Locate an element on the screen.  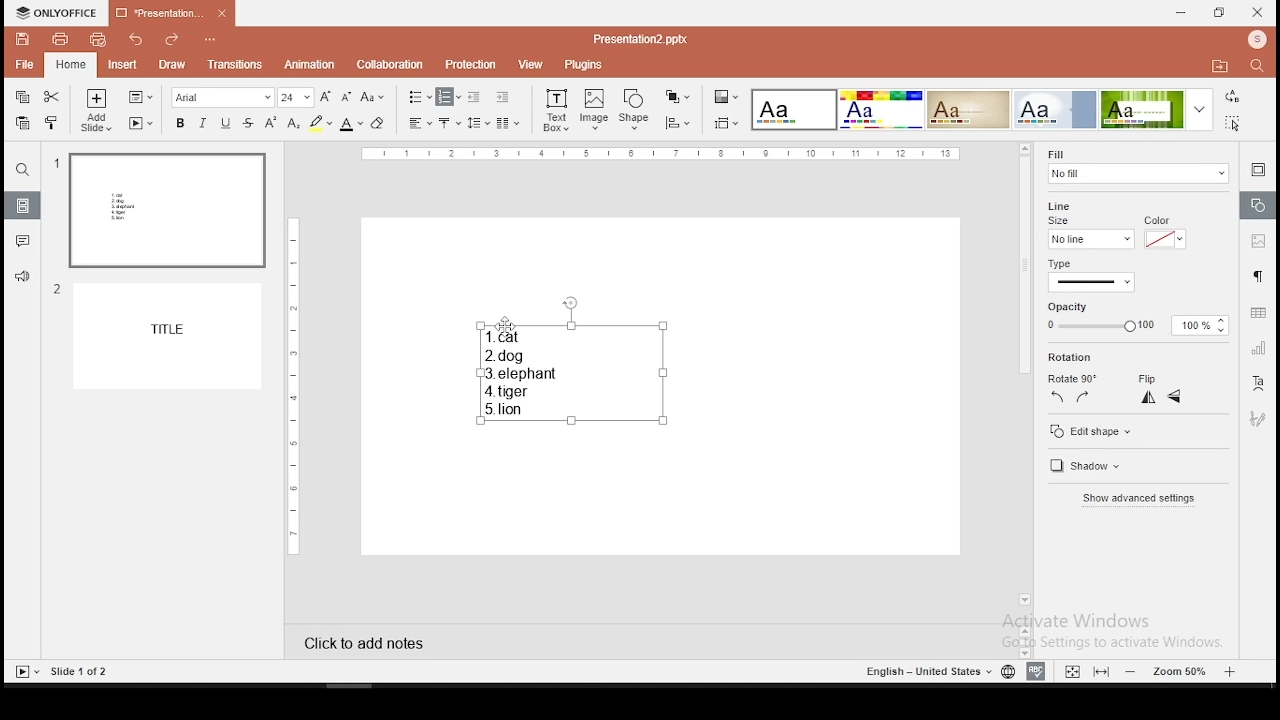
decrease font size is located at coordinates (344, 95).